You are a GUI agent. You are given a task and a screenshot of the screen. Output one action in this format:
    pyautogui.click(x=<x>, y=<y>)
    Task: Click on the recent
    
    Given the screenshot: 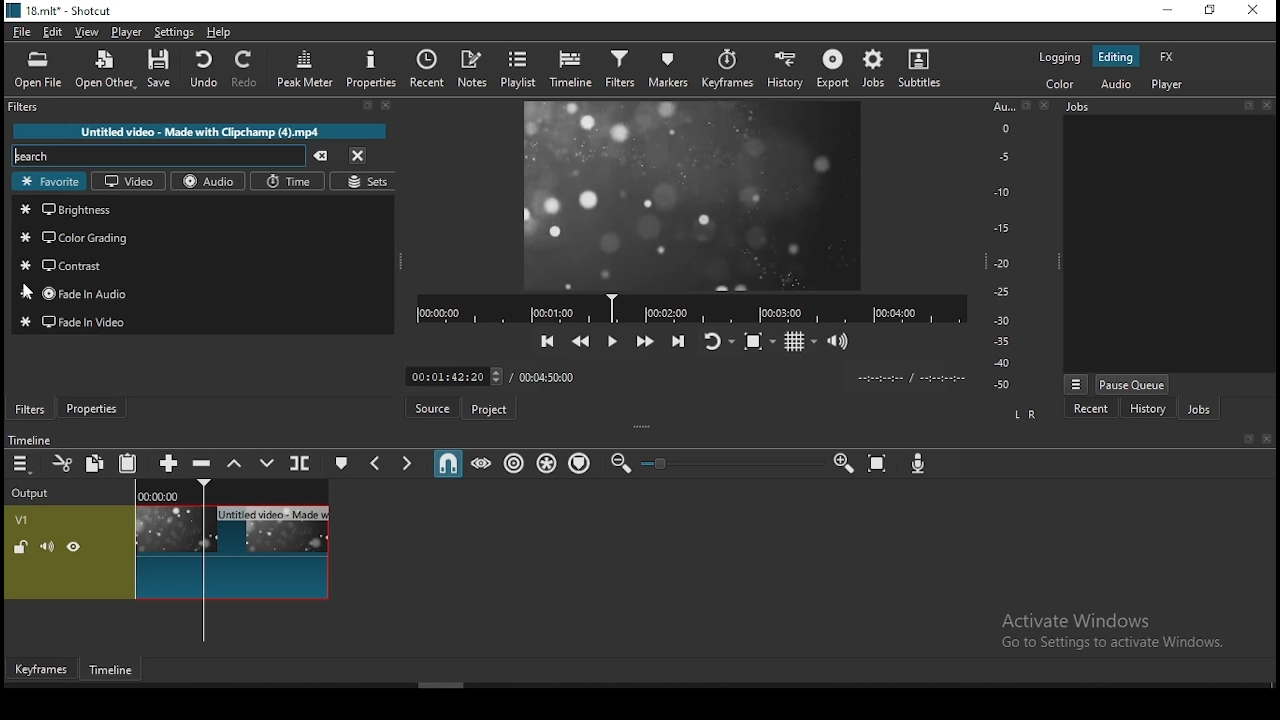 What is the action you would take?
    pyautogui.click(x=427, y=69)
    